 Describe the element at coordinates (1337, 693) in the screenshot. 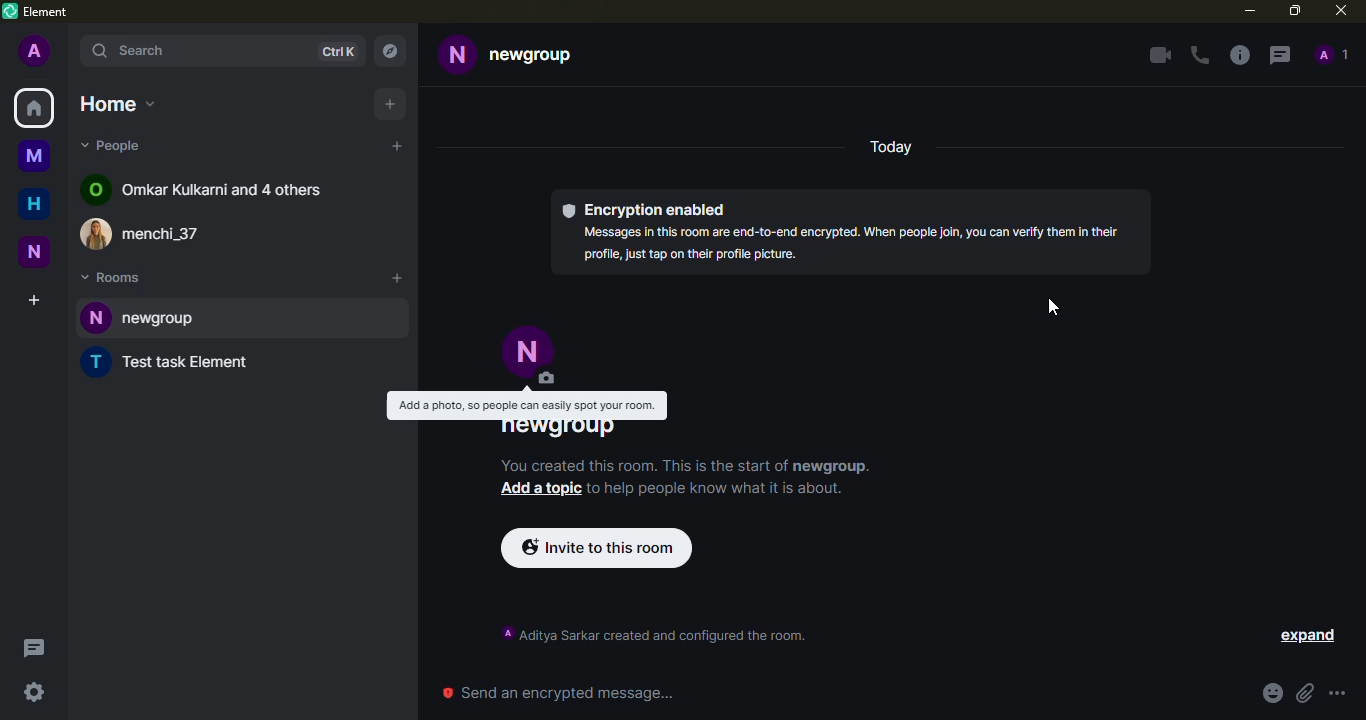

I see `more settings` at that location.